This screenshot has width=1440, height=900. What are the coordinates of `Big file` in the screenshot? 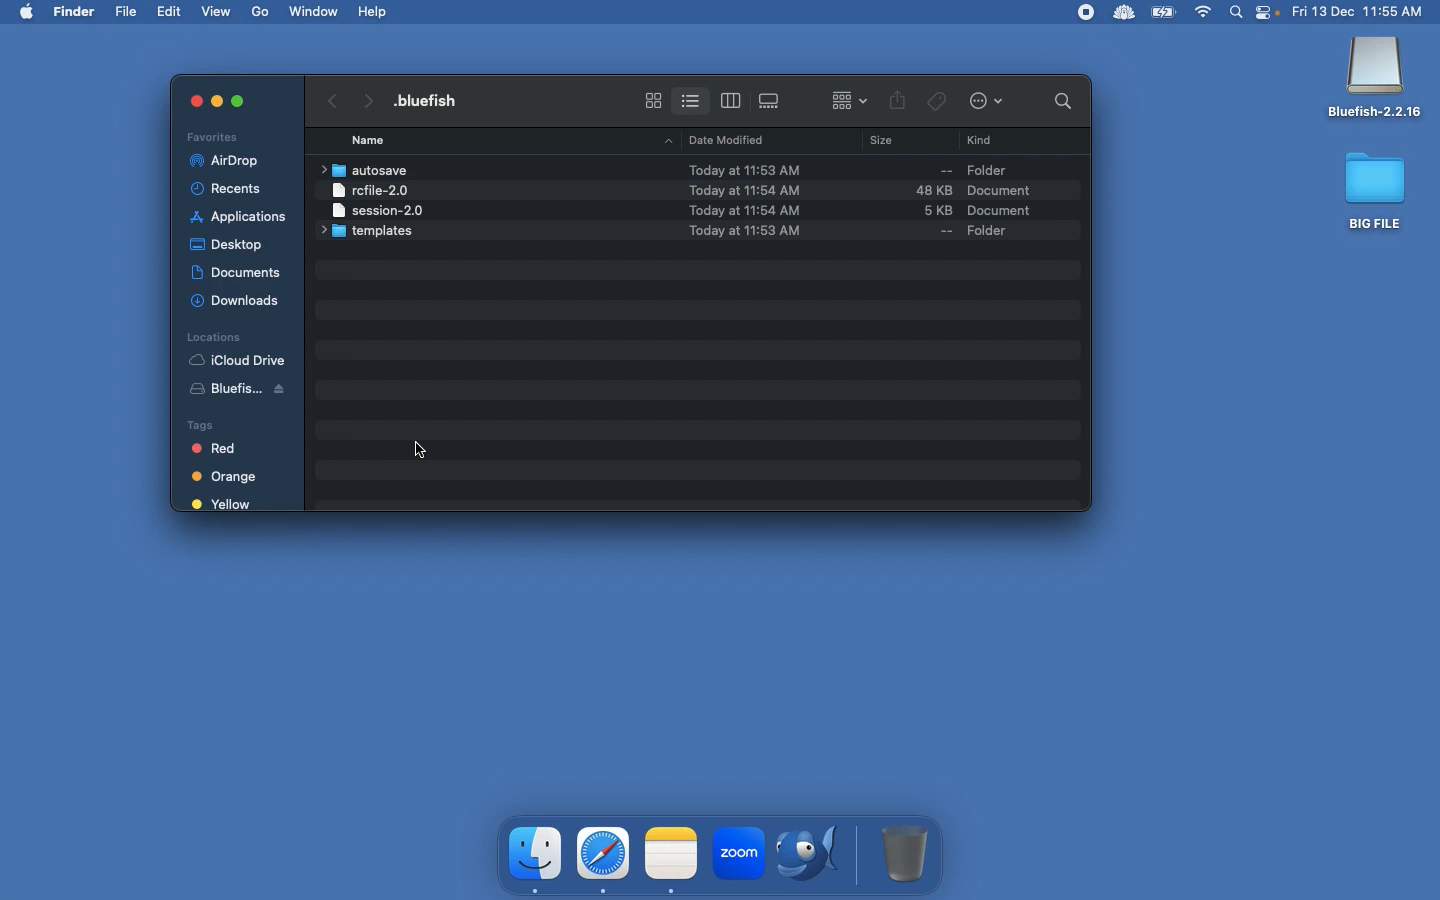 It's located at (1376, 190).